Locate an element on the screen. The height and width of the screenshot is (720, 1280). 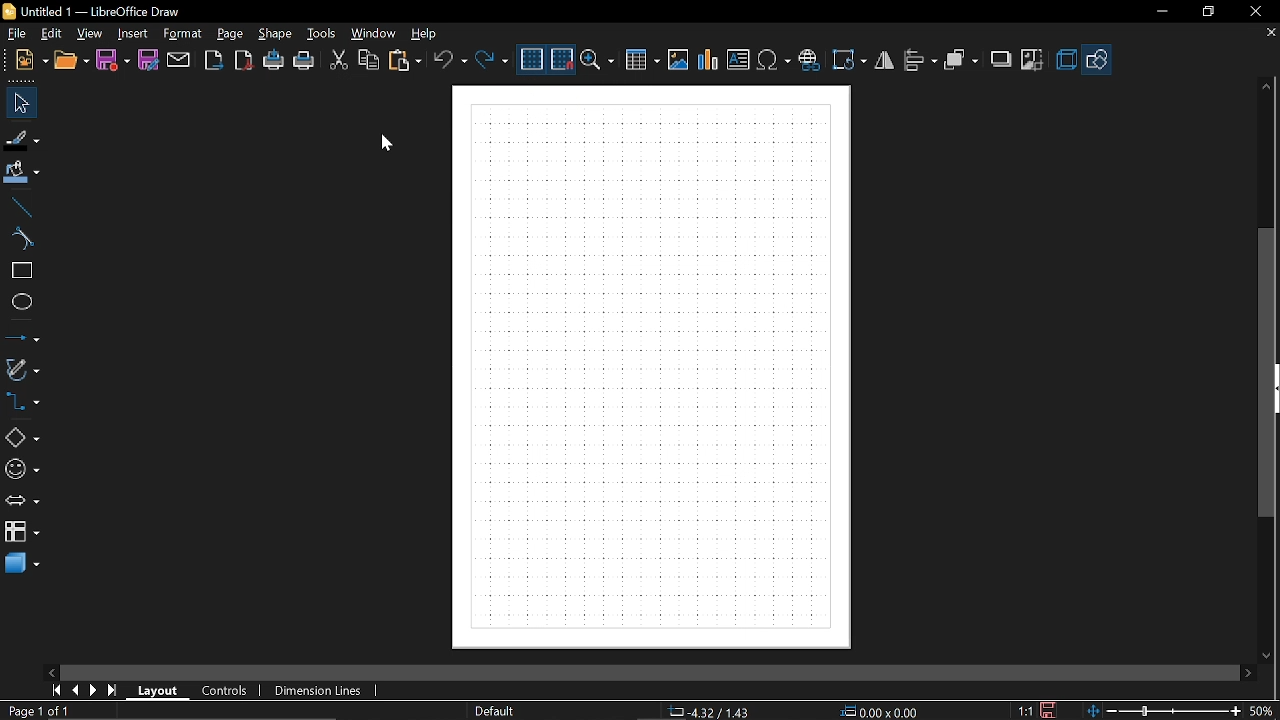
save is located at coordinates (1050, 709).